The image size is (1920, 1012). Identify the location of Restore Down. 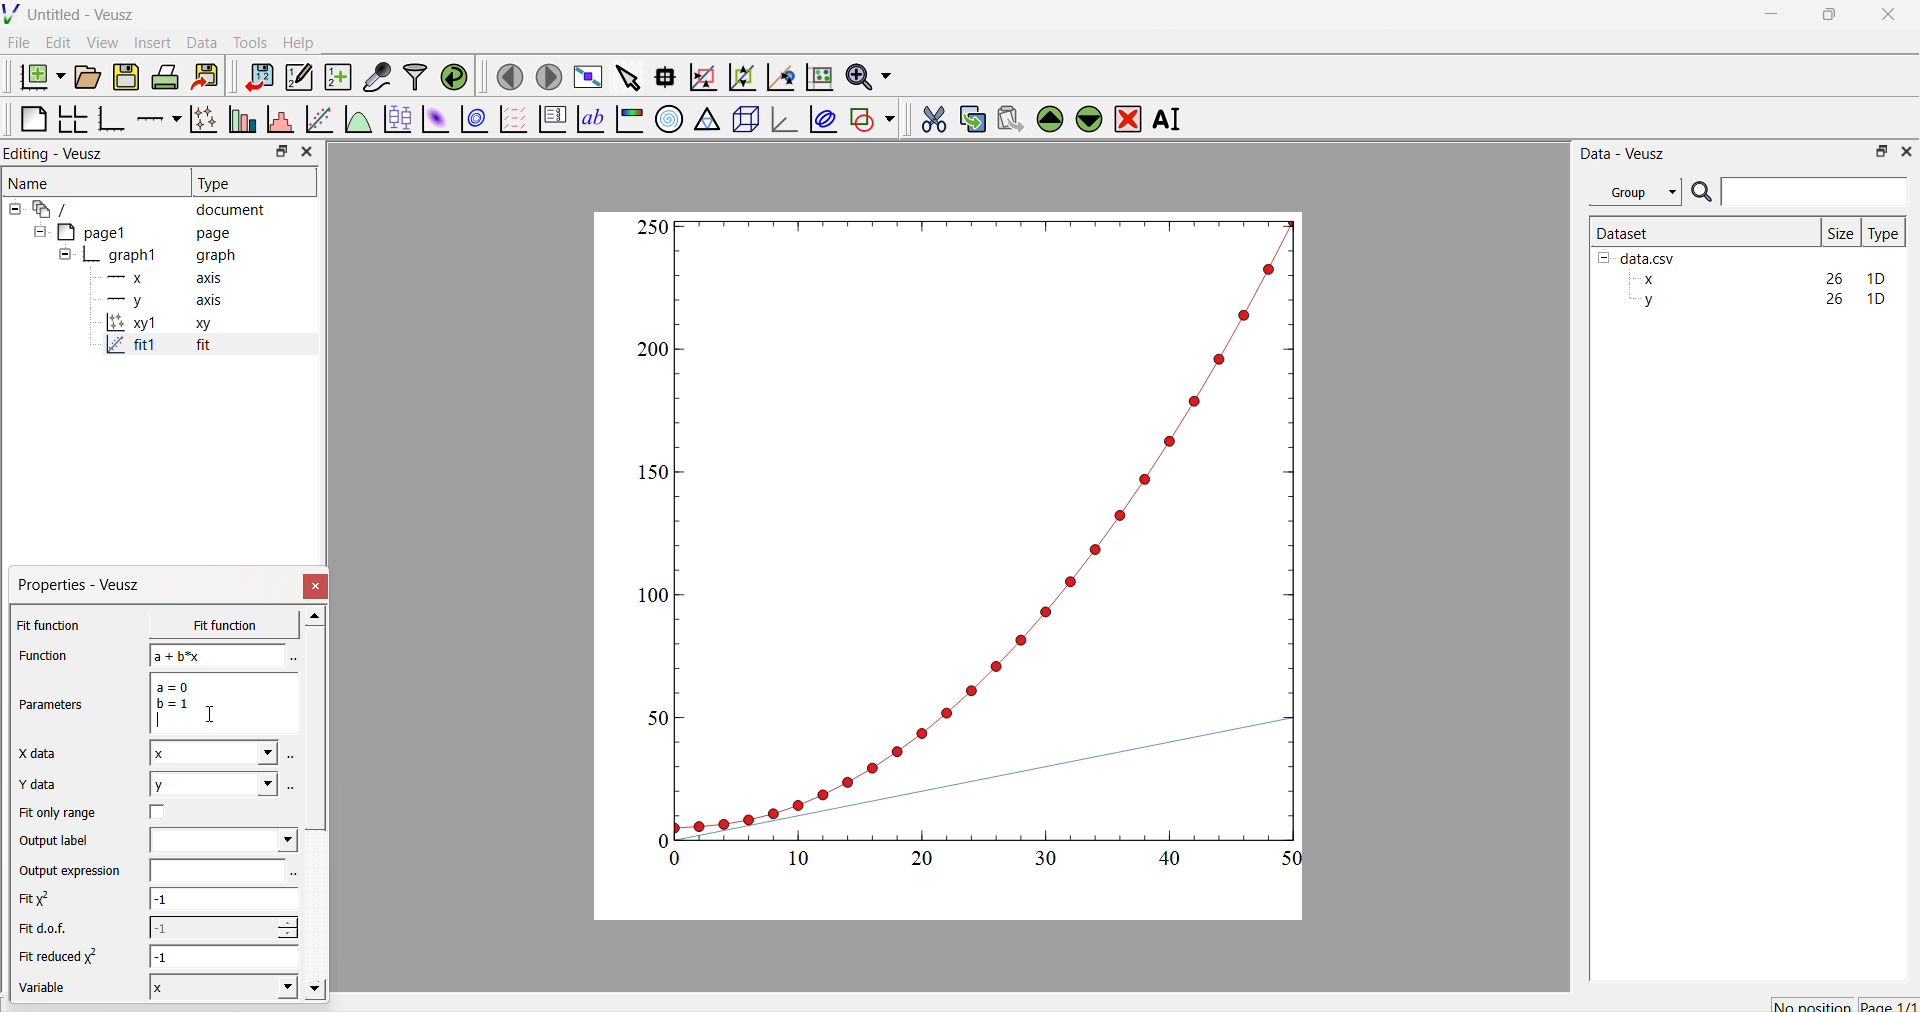
(1876, 150).